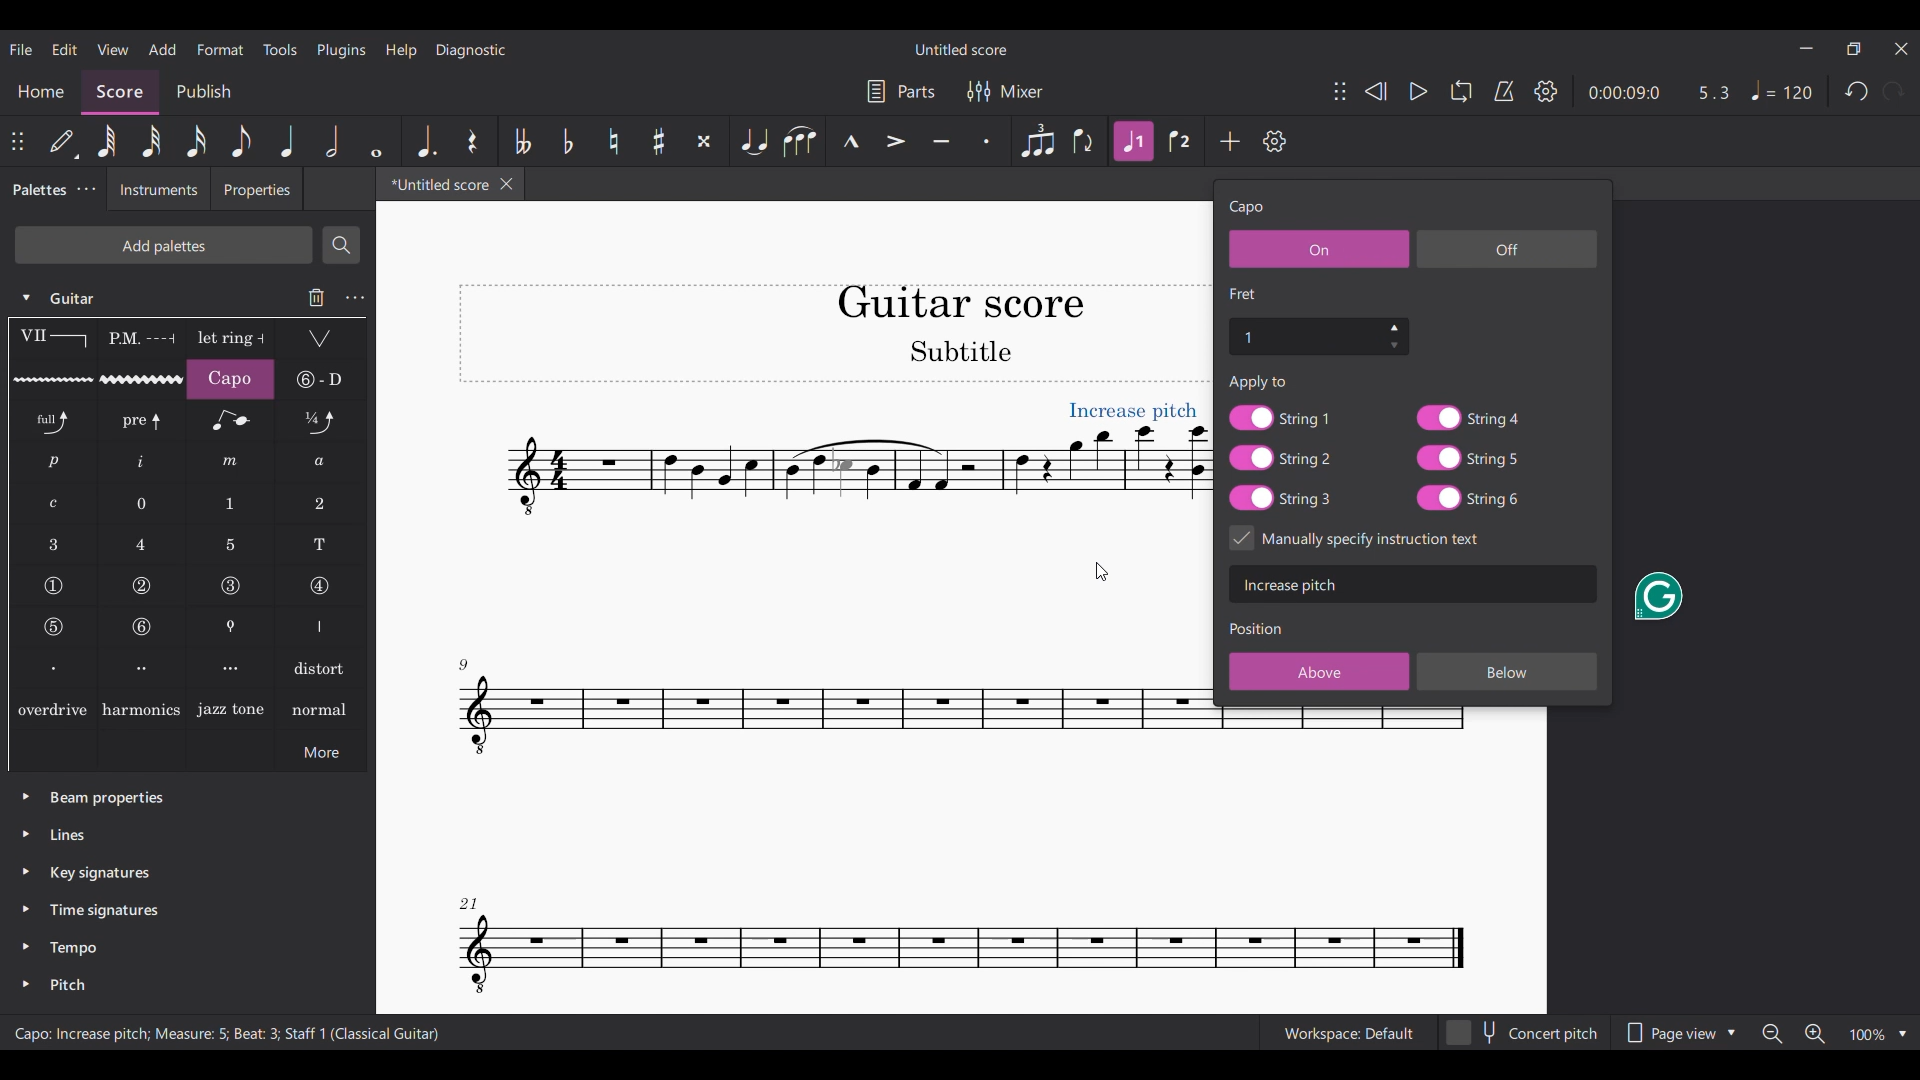 This screenshot has height=1080, width=1920. Describe the element at coordinates (1005, 91) in the screenshot. I see `Mixer settings` at that location.